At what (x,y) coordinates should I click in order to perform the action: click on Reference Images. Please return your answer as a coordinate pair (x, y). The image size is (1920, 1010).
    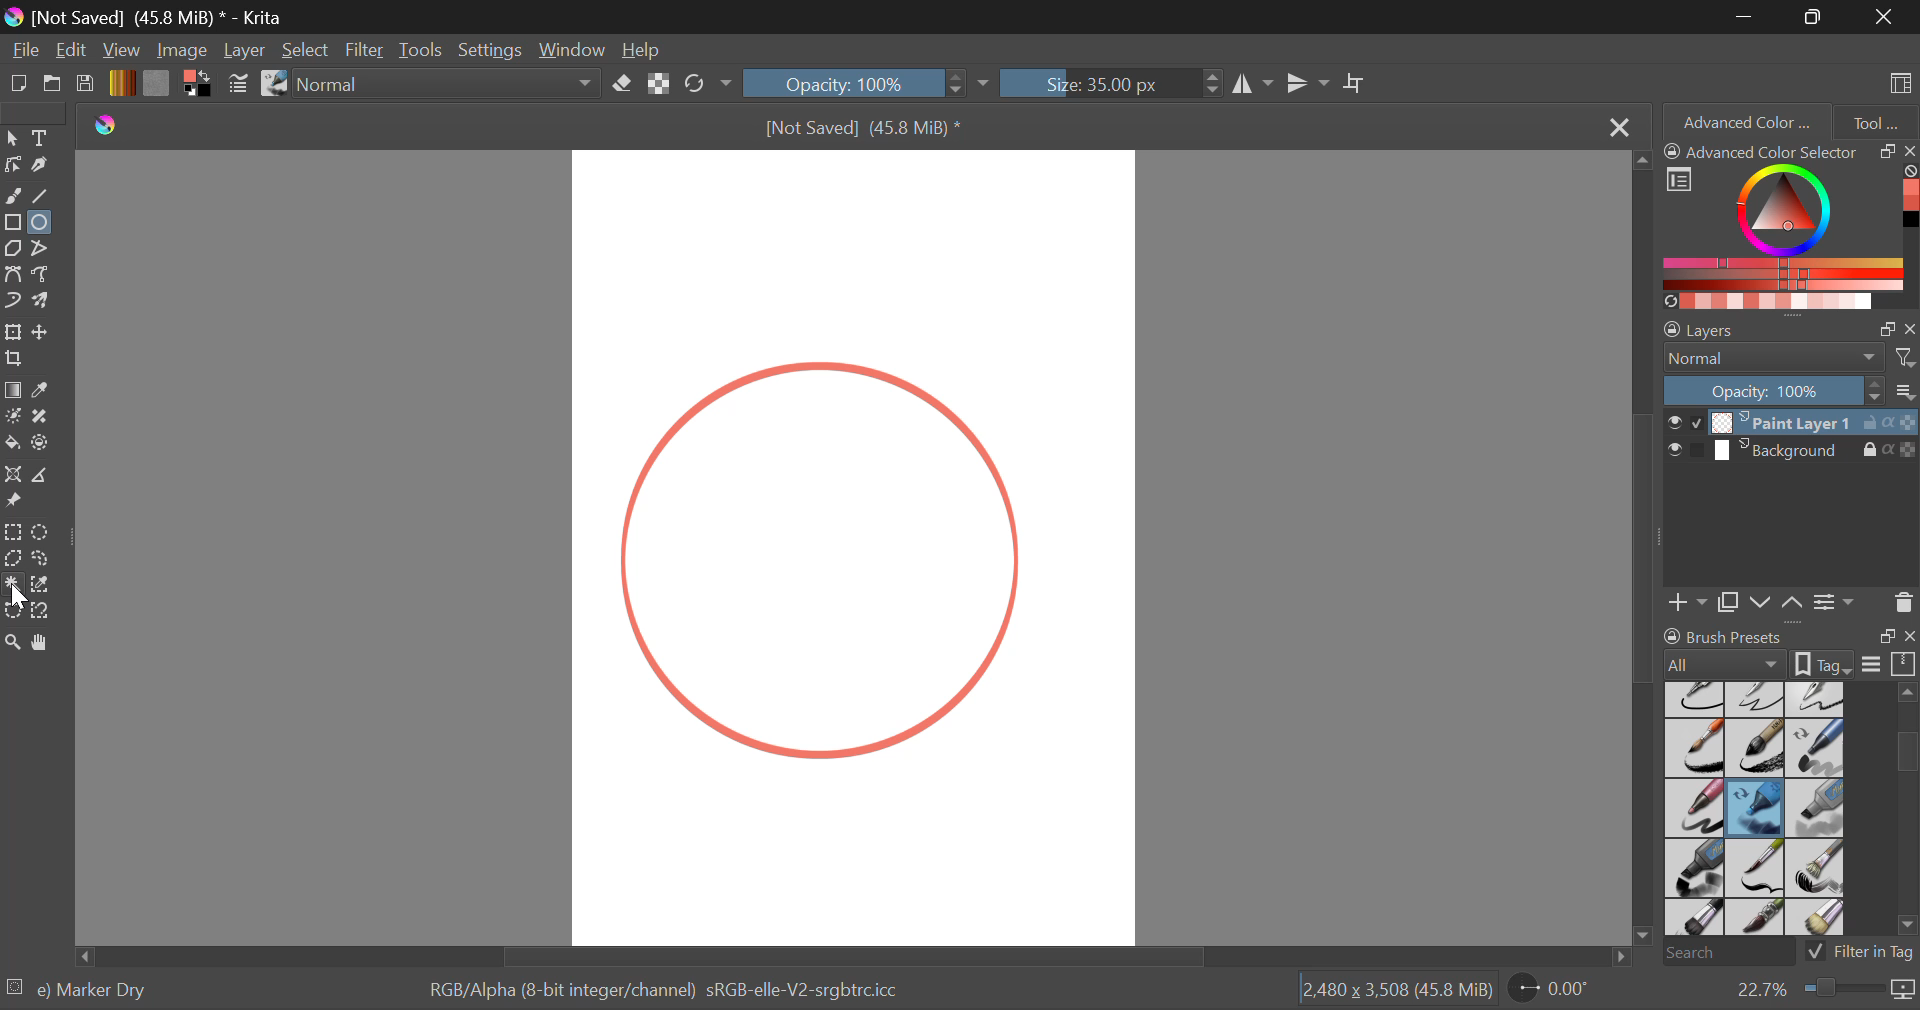
    Looking at the image, I should click on (17, 502).